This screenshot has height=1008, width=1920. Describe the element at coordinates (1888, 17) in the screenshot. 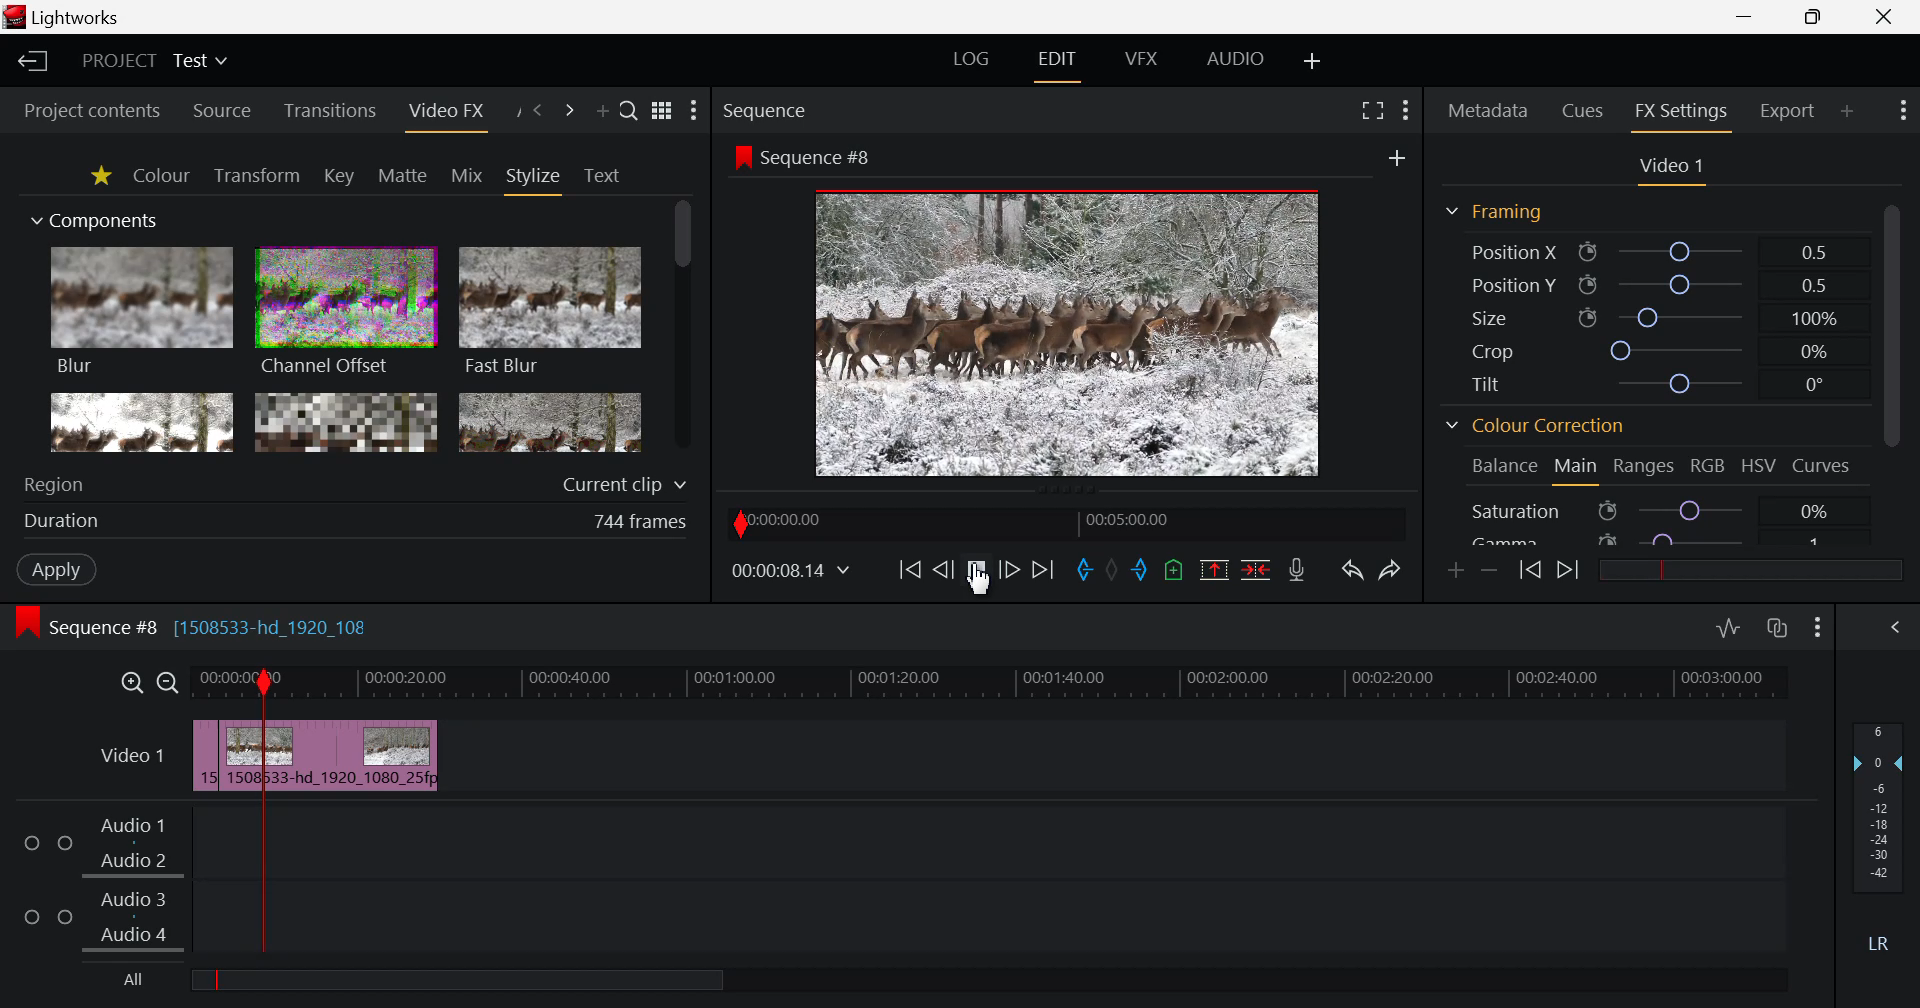

I see `Close` at that location.